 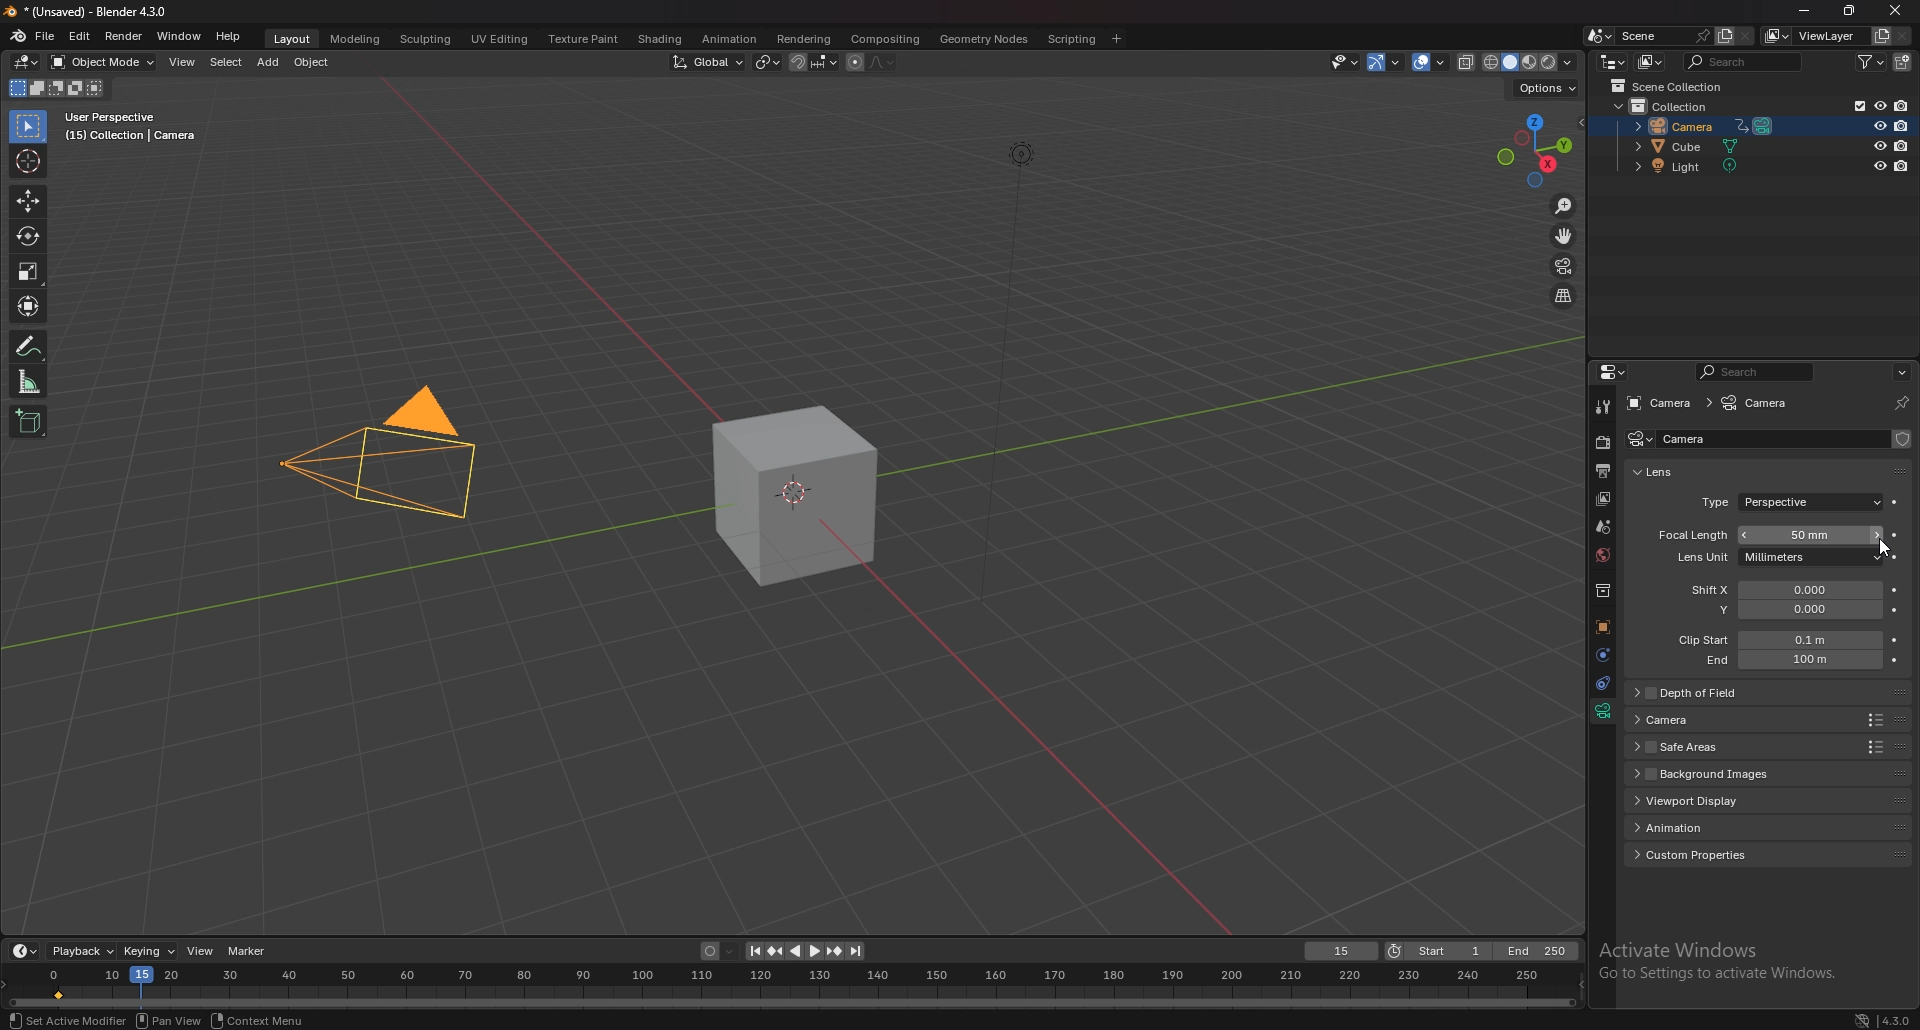 What do you see at coordinates (1601, 654) in the screenshot?
I see `physics` at bounding box center [1601, 654].